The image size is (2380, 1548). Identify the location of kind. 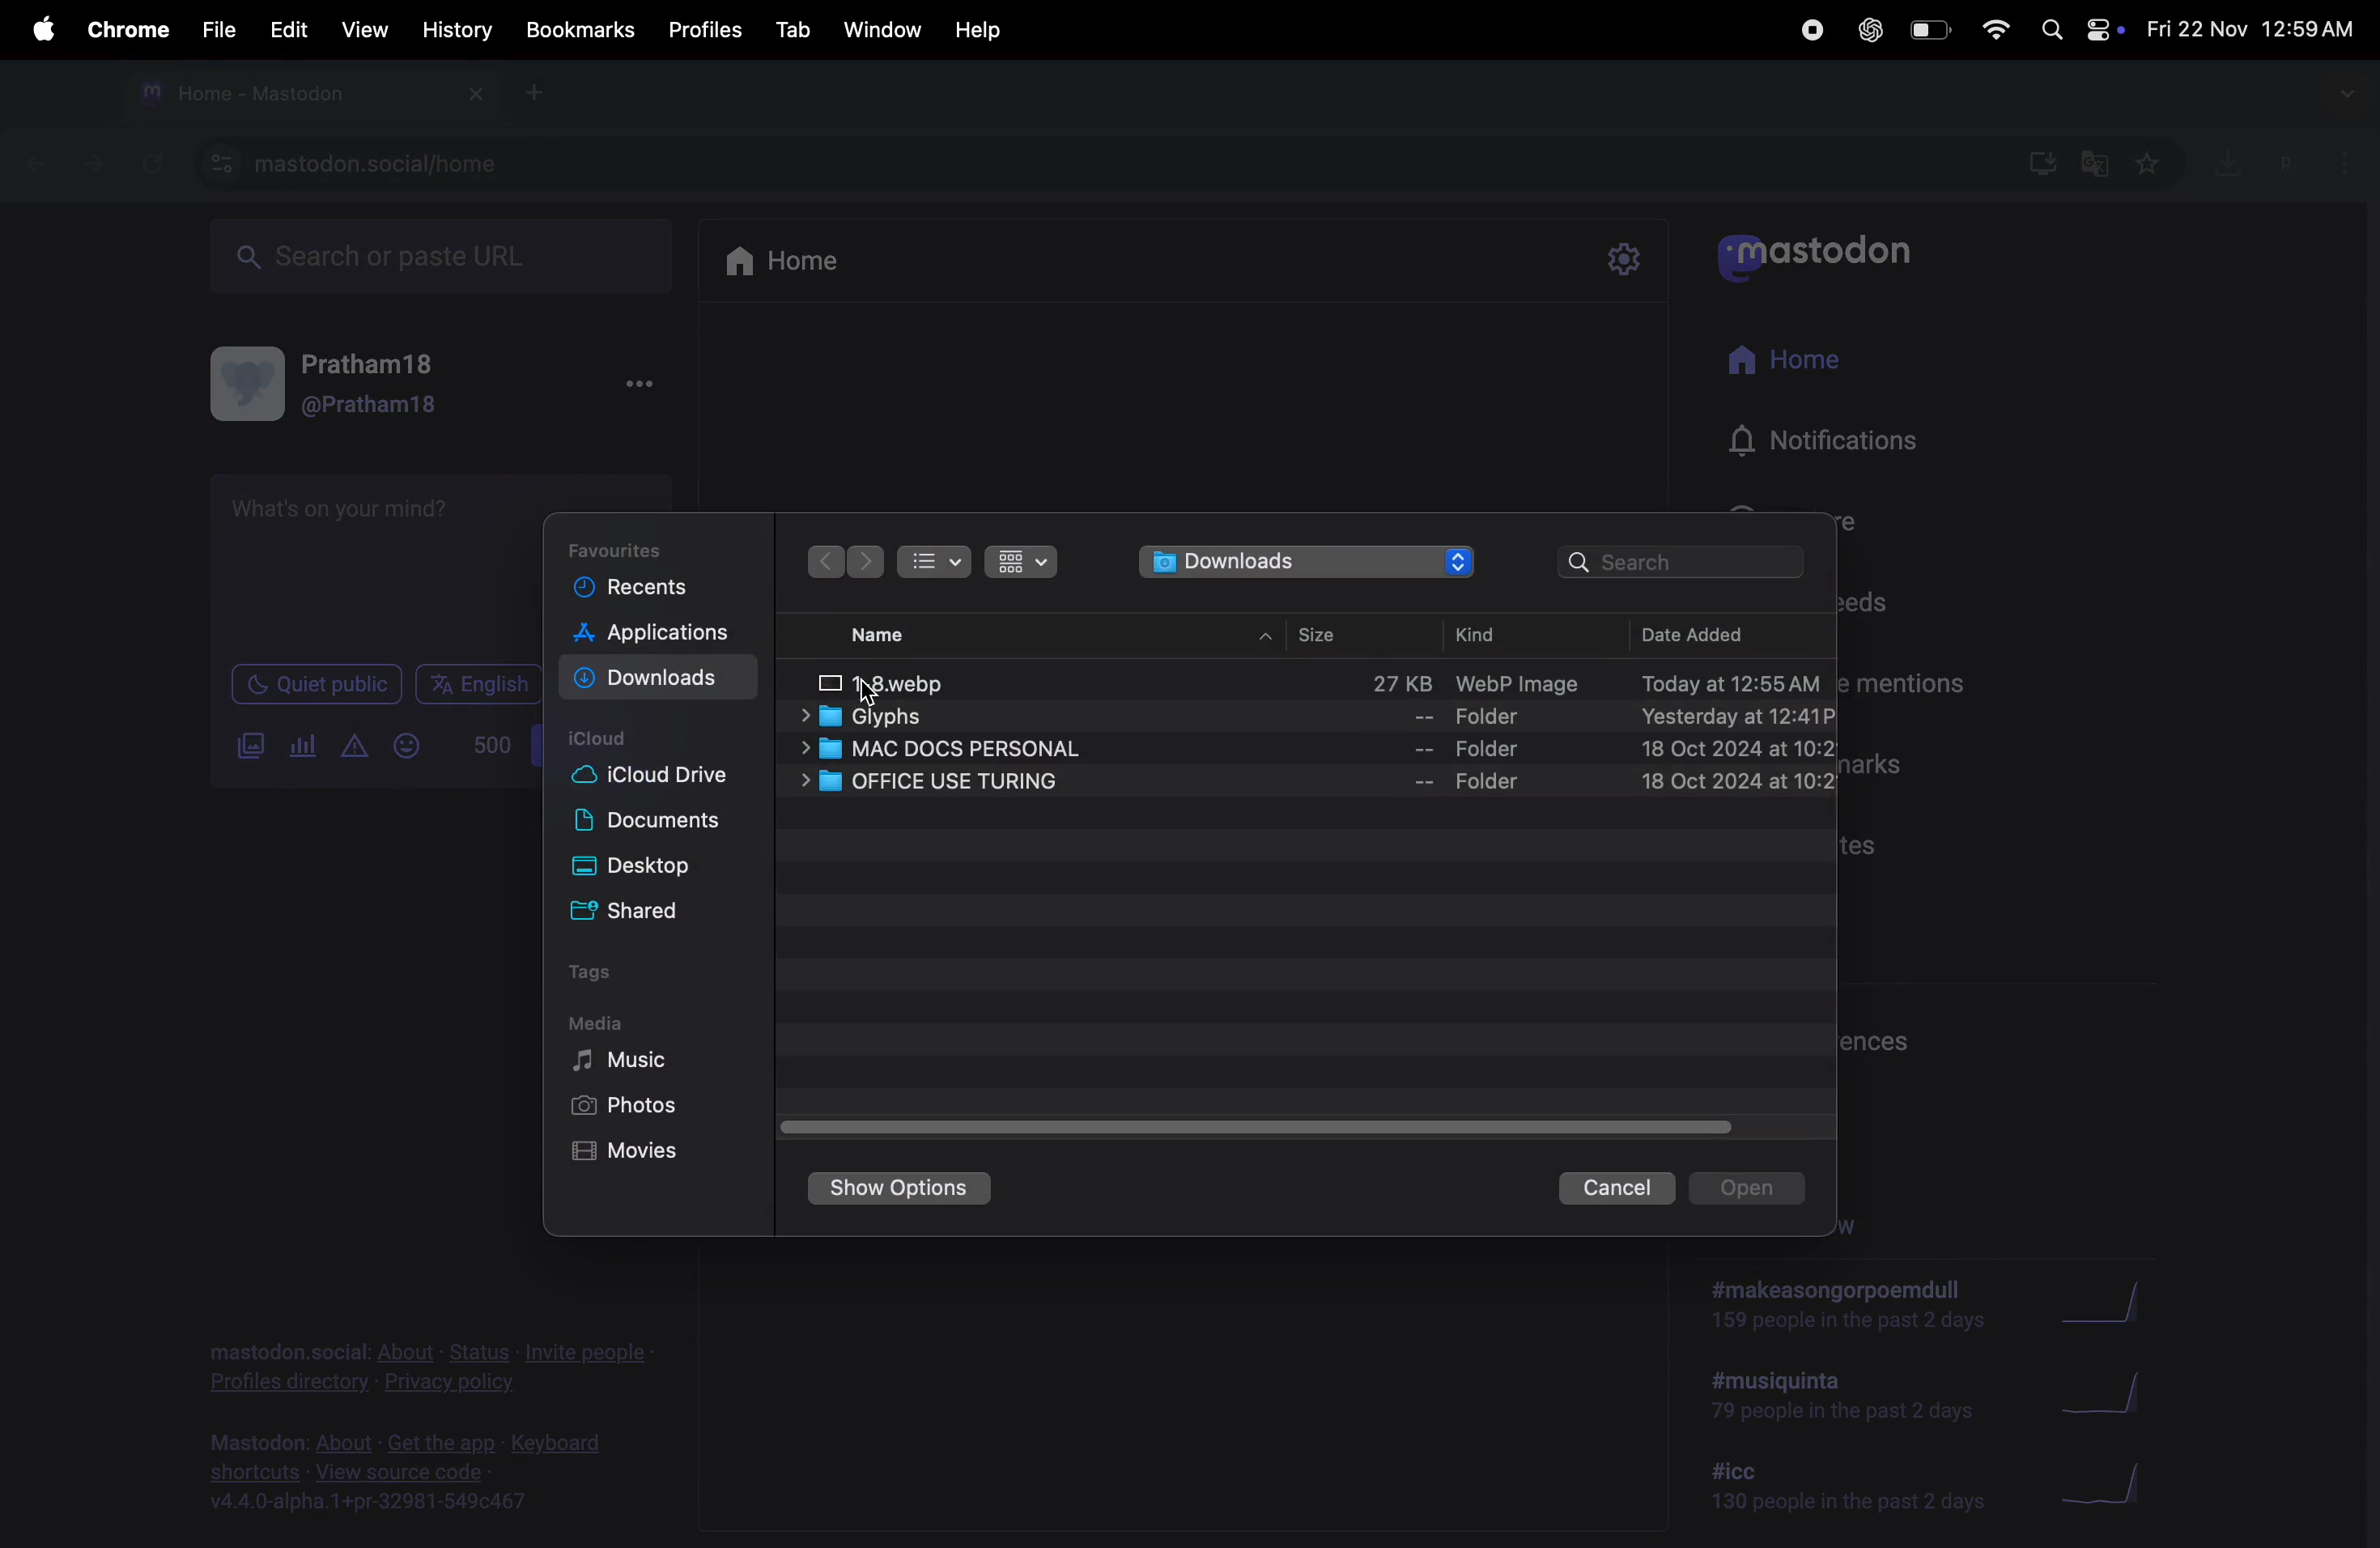
(1492, 631).